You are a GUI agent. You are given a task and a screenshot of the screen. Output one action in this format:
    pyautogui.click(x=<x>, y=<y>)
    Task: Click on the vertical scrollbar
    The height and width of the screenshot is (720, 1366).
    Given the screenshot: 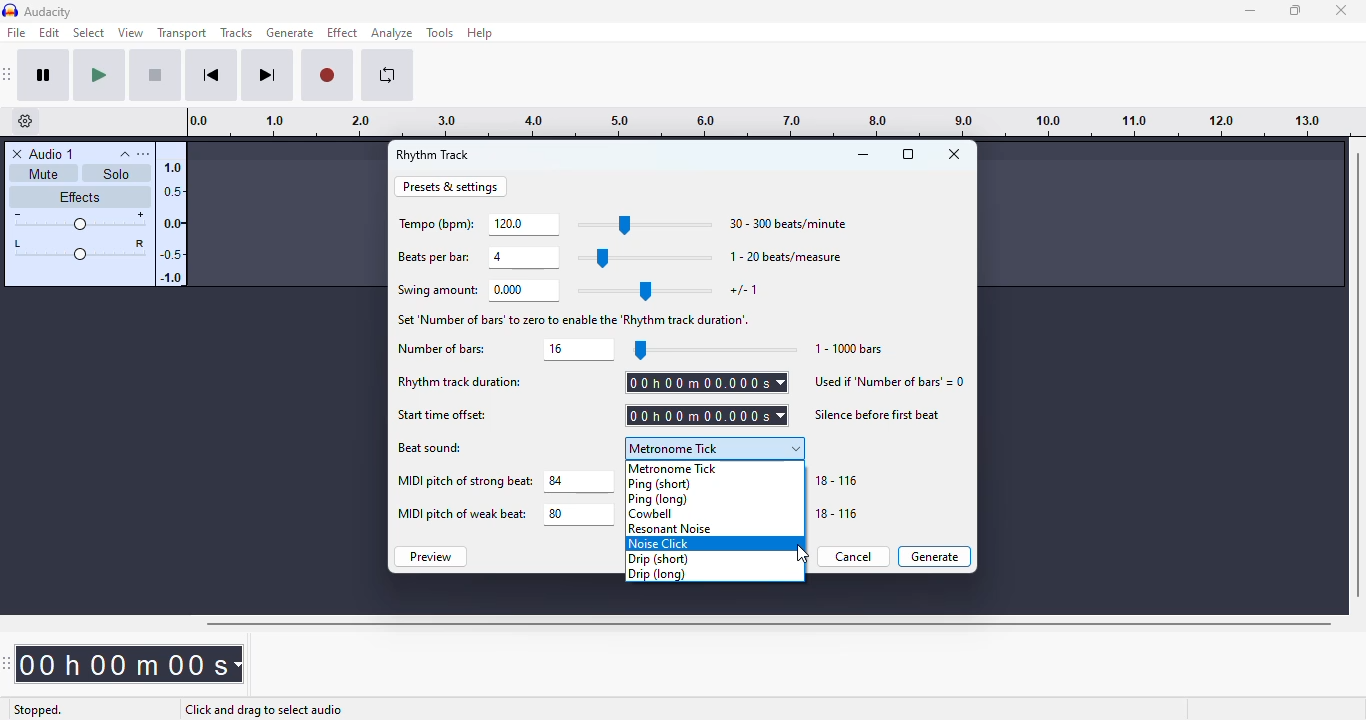 What is the action you would take?
    pyautogui.click(x=1358, y=373)
    